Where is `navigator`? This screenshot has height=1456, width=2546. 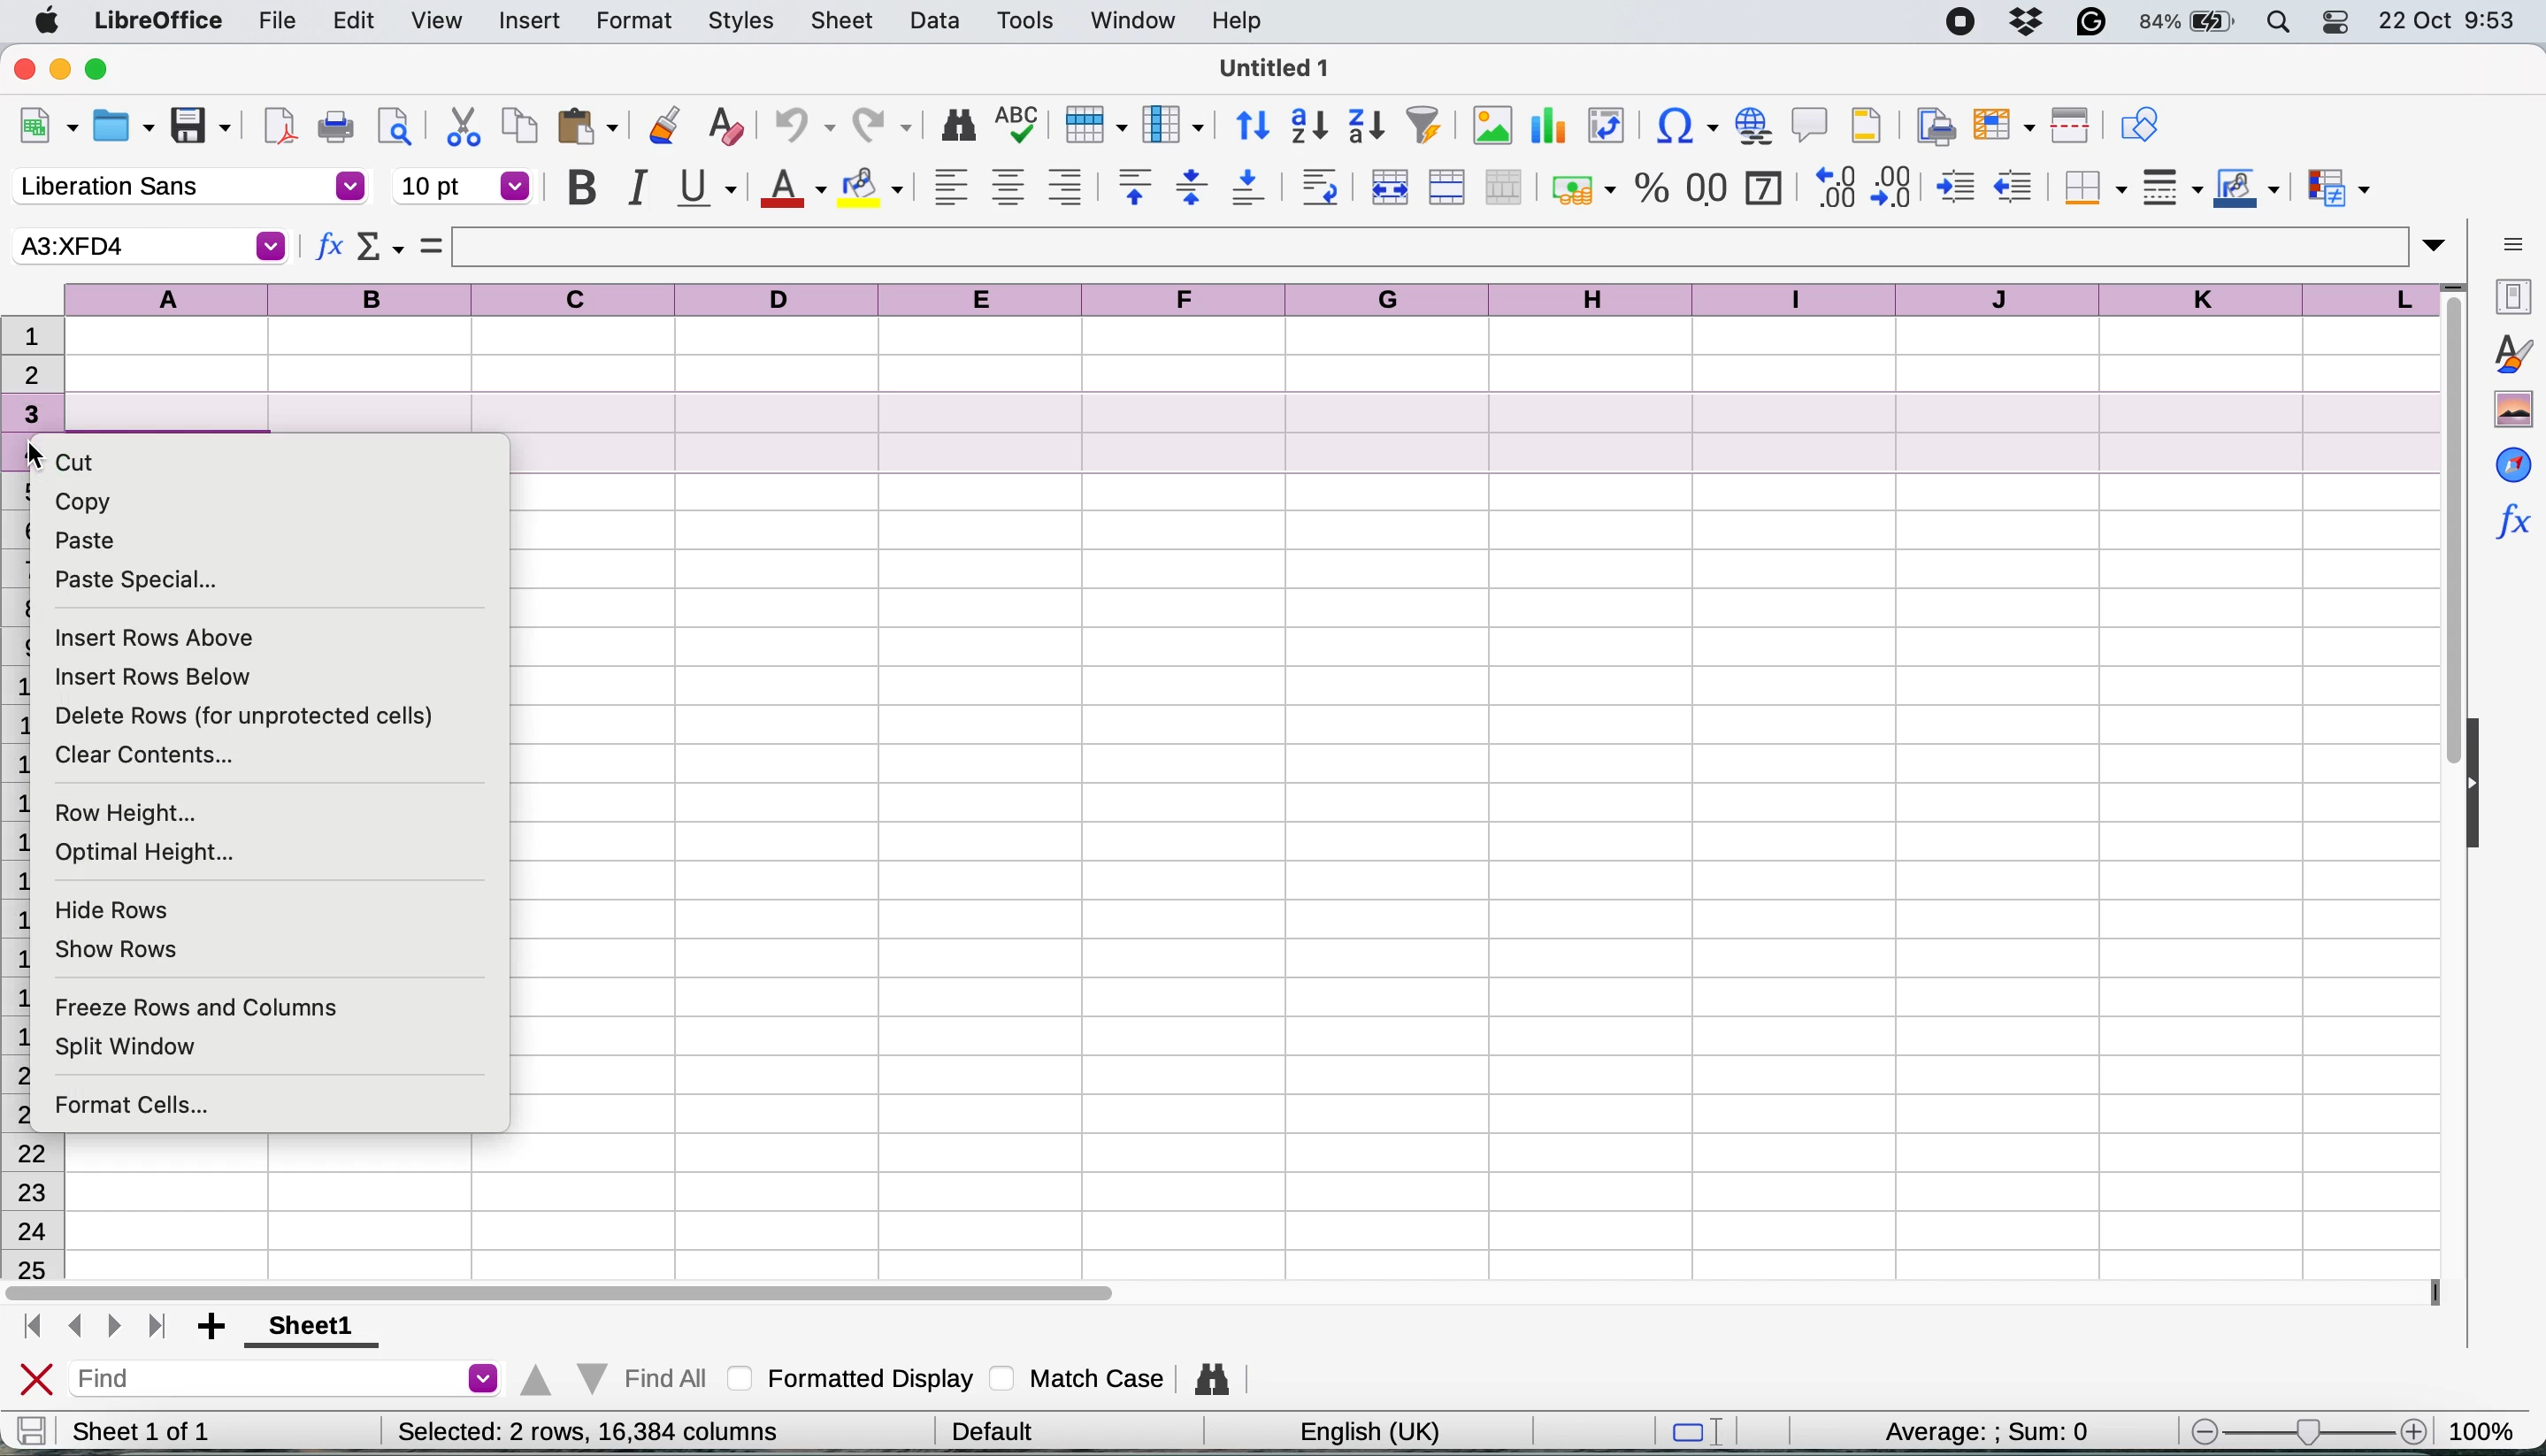 navigator is located at coordinates (2513, 463).